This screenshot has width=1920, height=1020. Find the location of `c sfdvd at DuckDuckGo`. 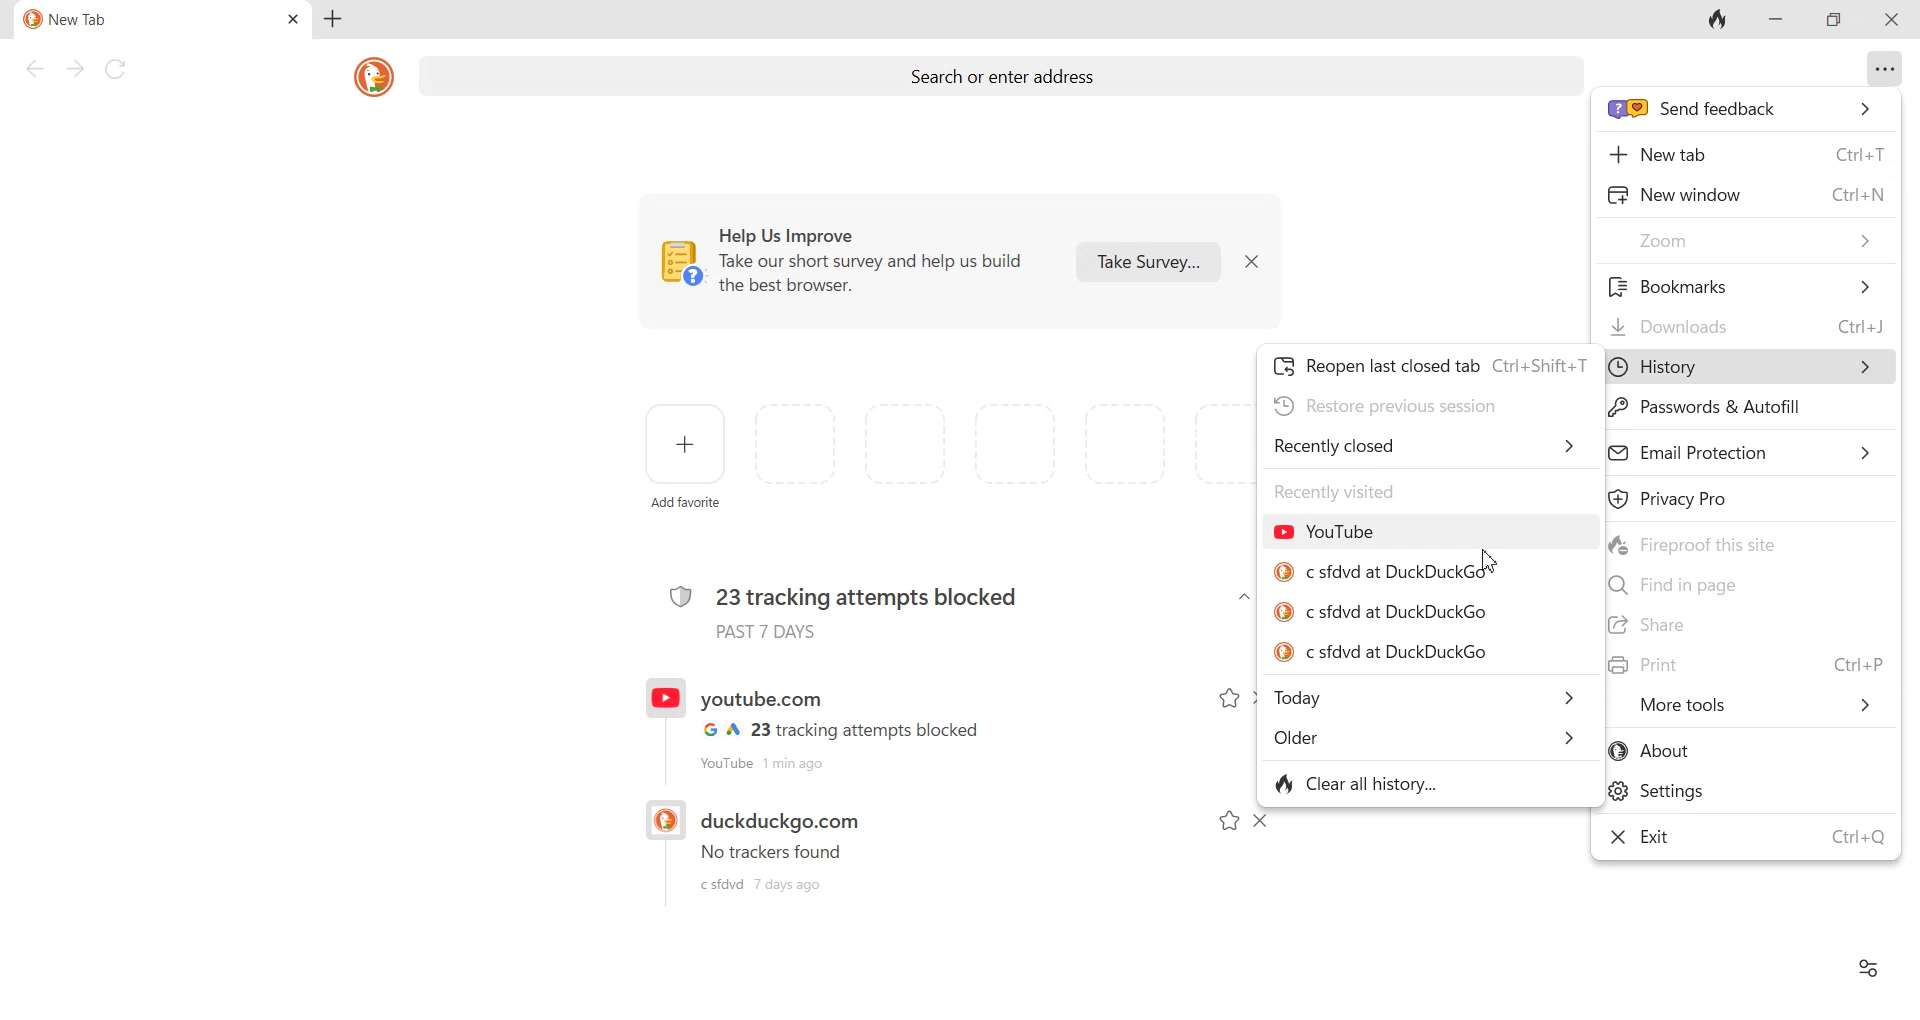

c sfdvd at DuckDuckGo is located at coordinates (1376, 650).